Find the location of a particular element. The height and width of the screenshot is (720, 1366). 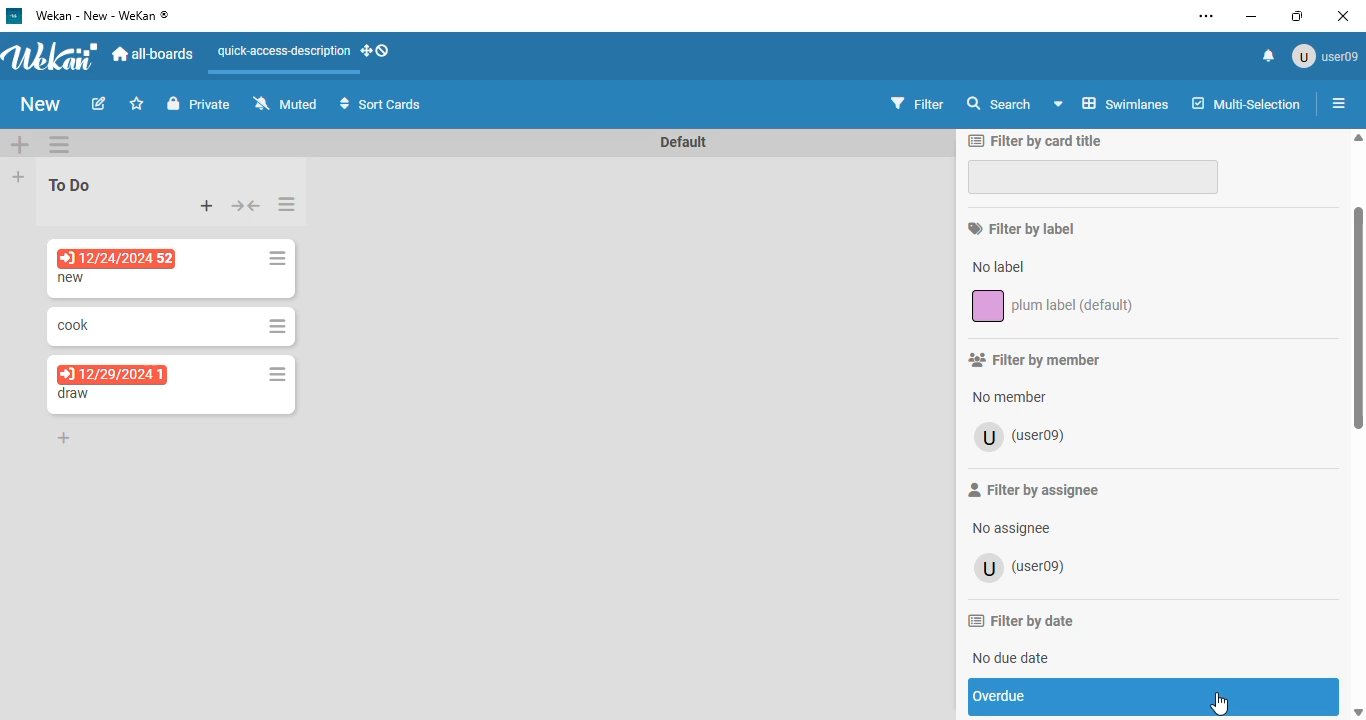

user profile is located at coordinates (1324, 56).